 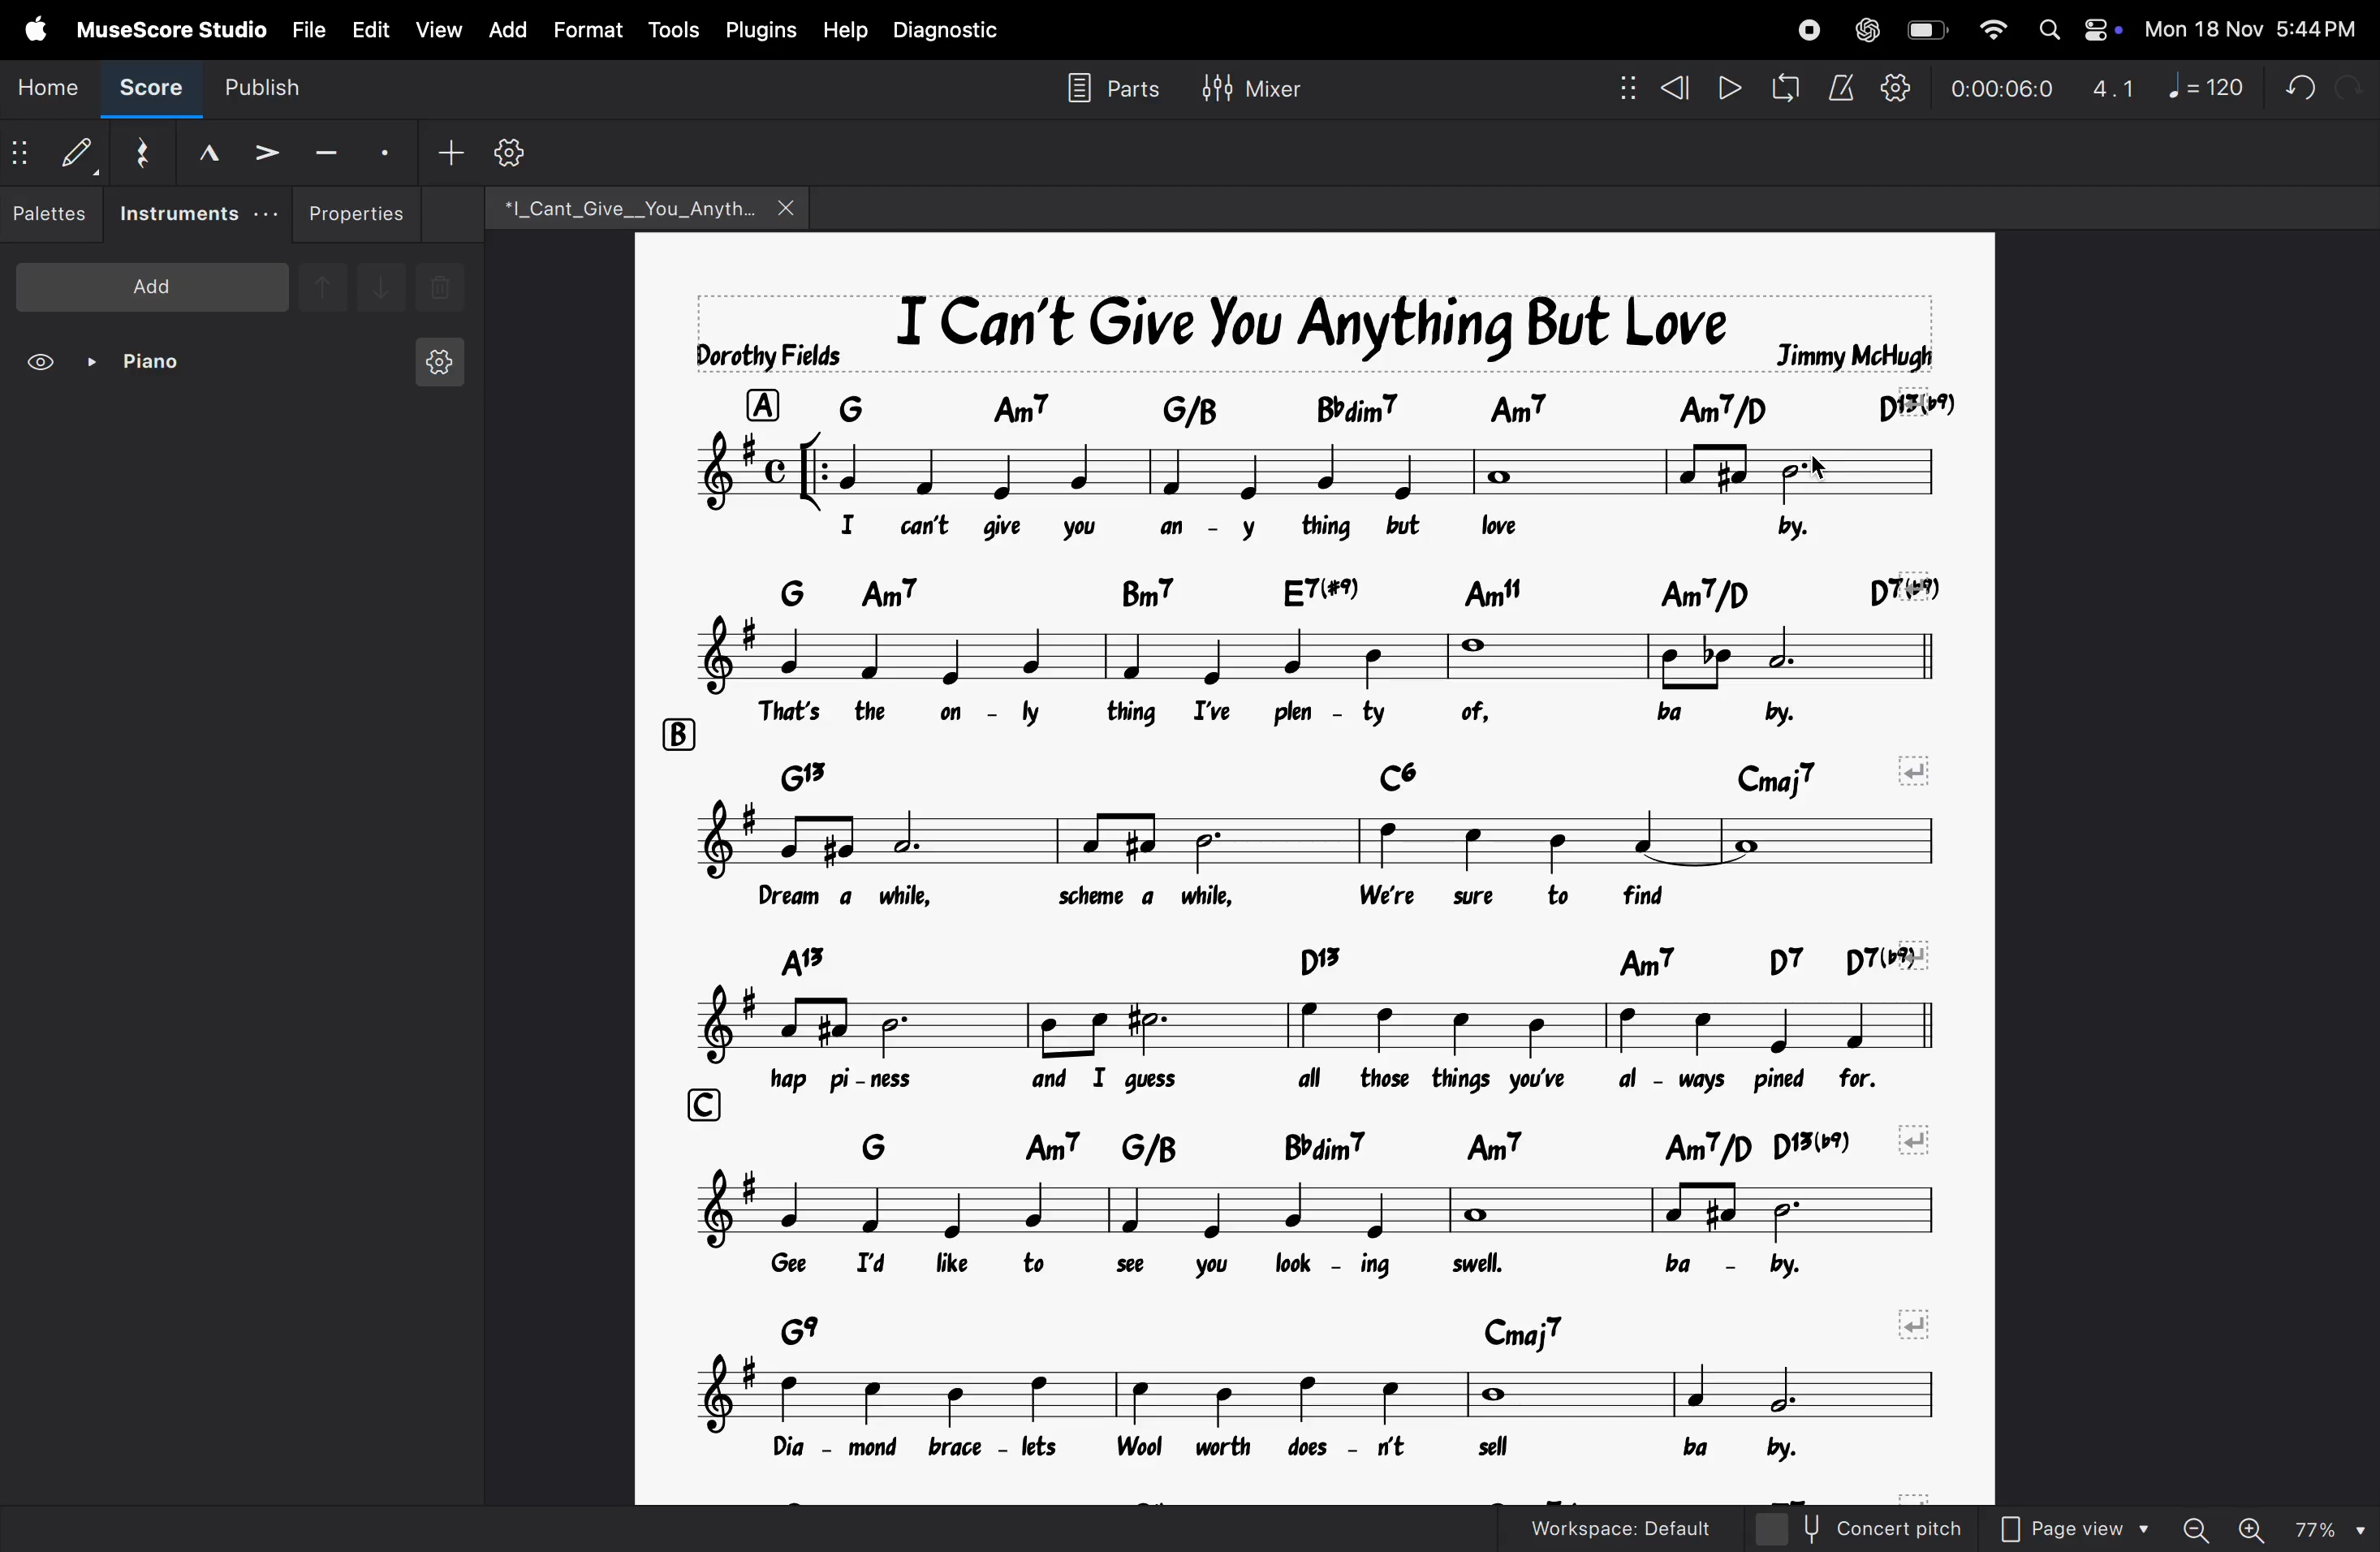 I want to click on parts, so click(x=1112, y=89).